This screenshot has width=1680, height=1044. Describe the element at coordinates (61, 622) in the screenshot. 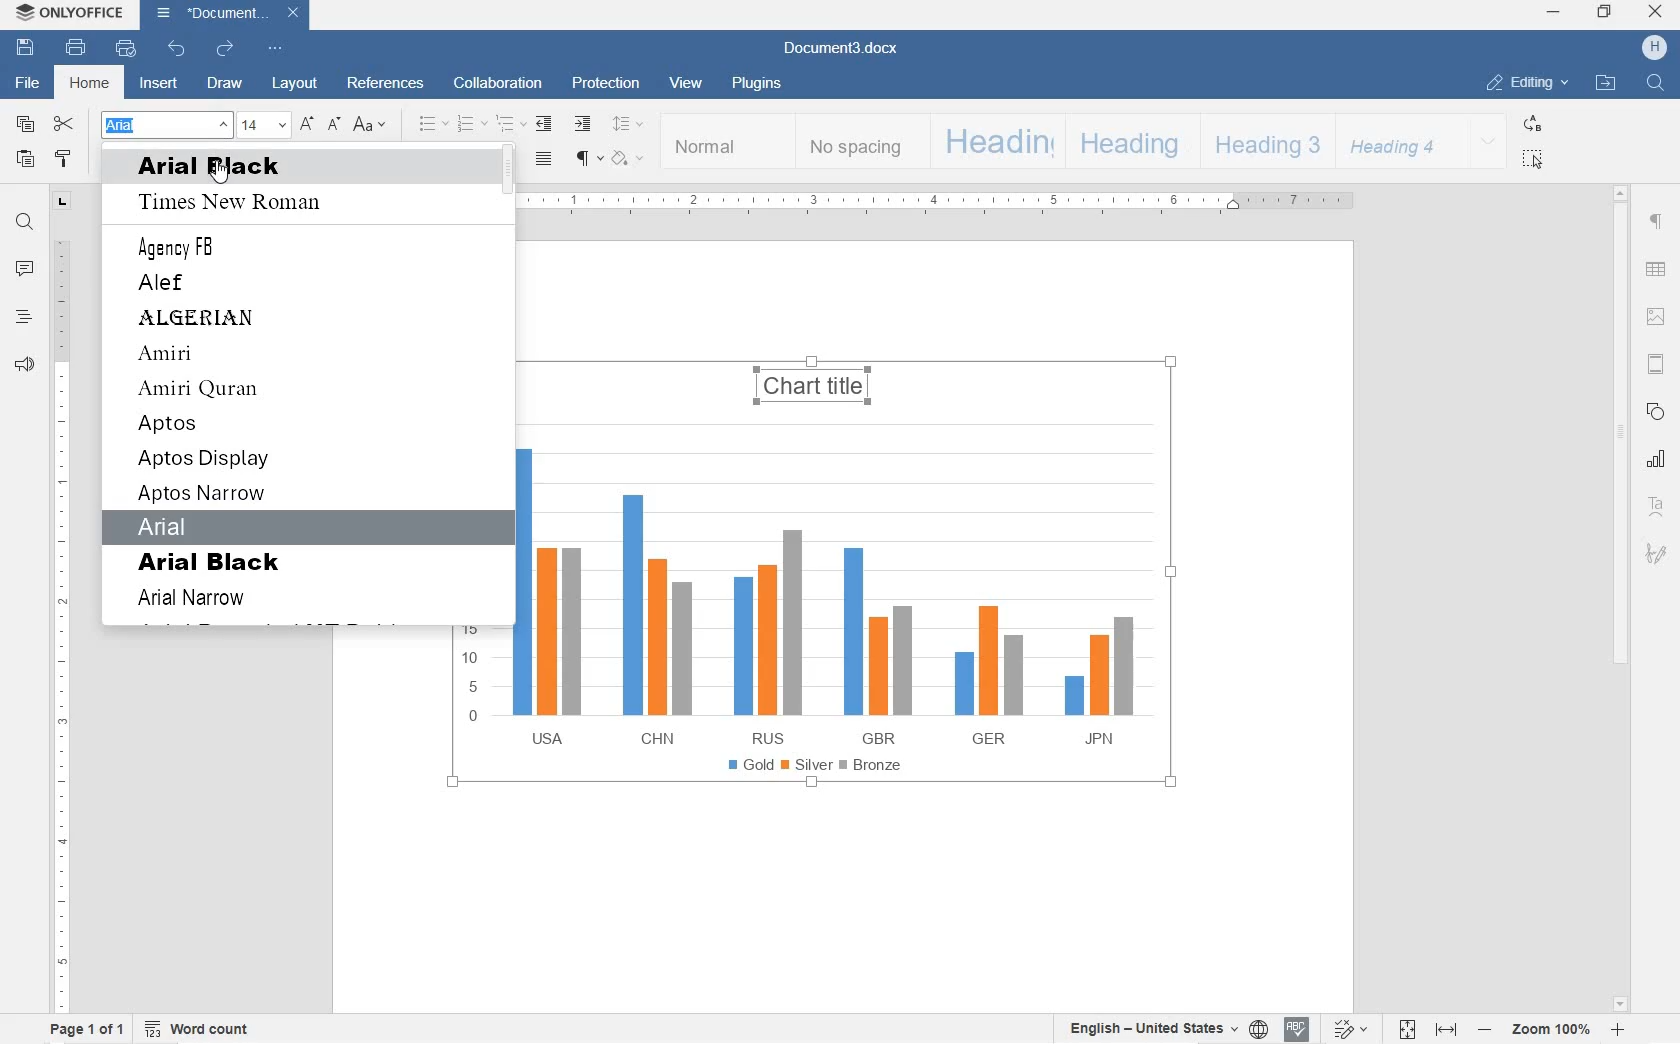

I see `RULER` at that location.